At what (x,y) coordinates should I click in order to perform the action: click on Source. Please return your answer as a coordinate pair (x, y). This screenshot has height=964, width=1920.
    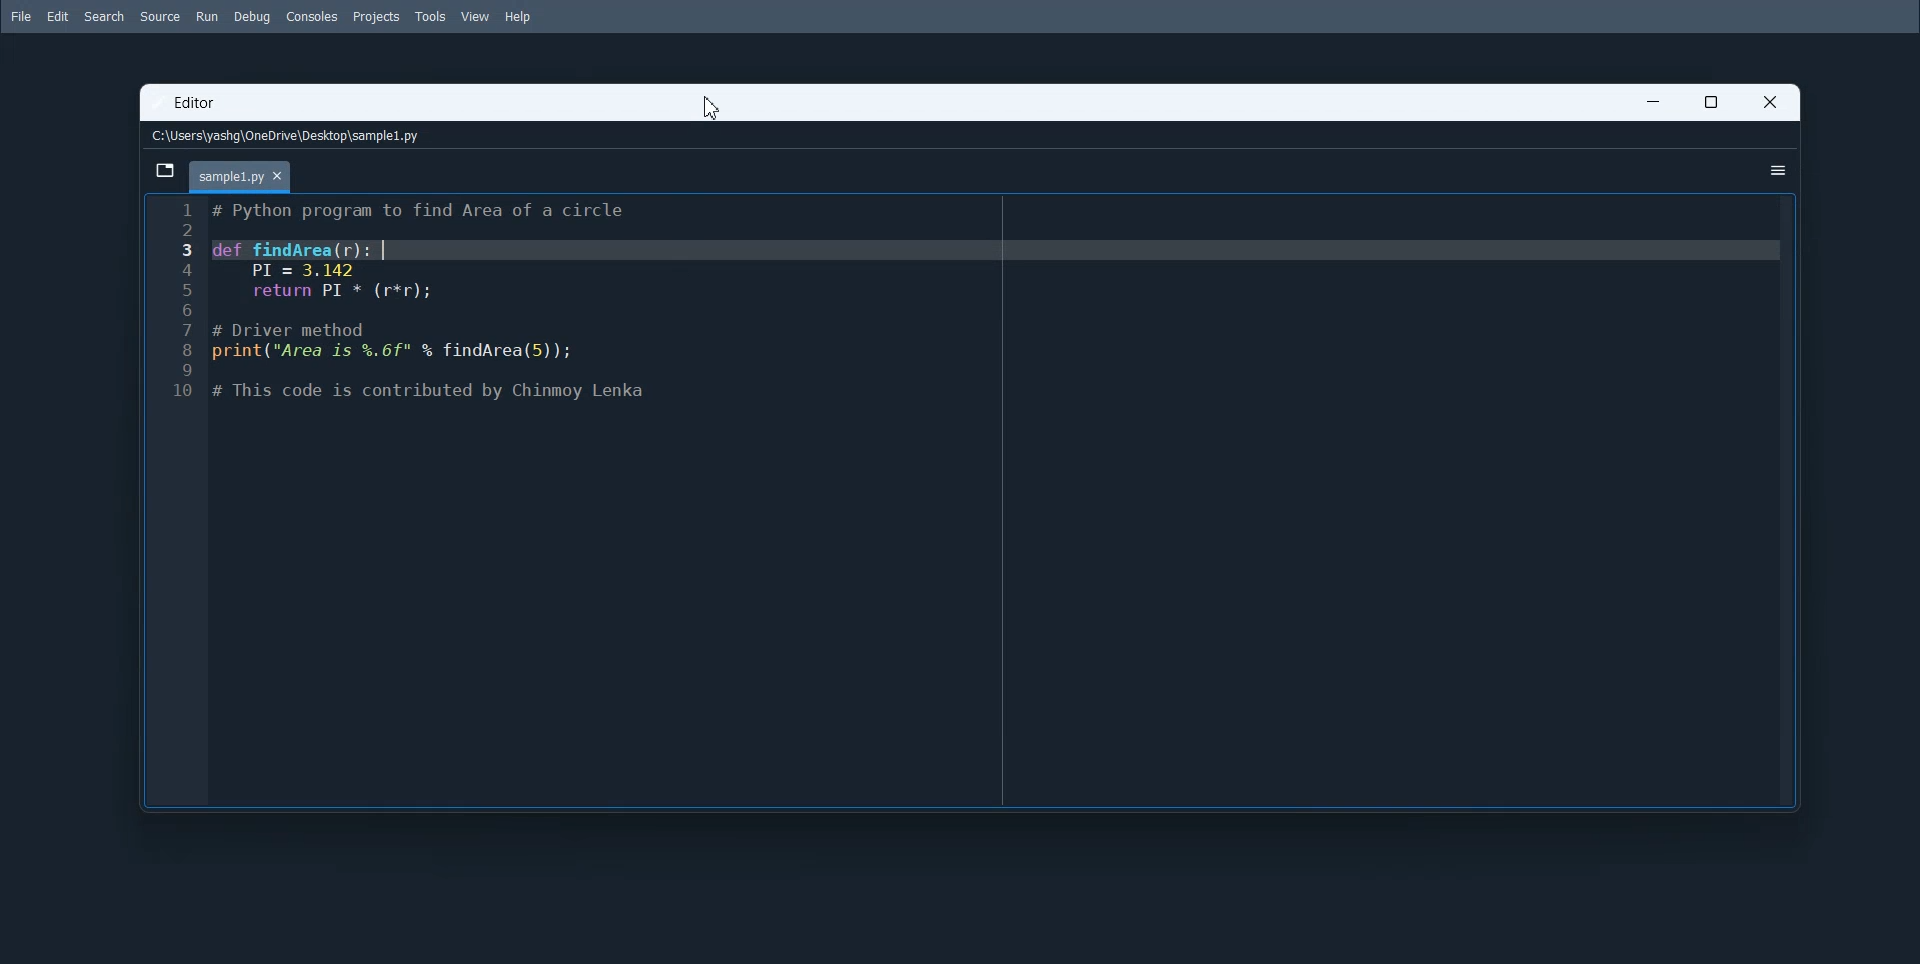
    Looking at the image, I should click on (161, 17).